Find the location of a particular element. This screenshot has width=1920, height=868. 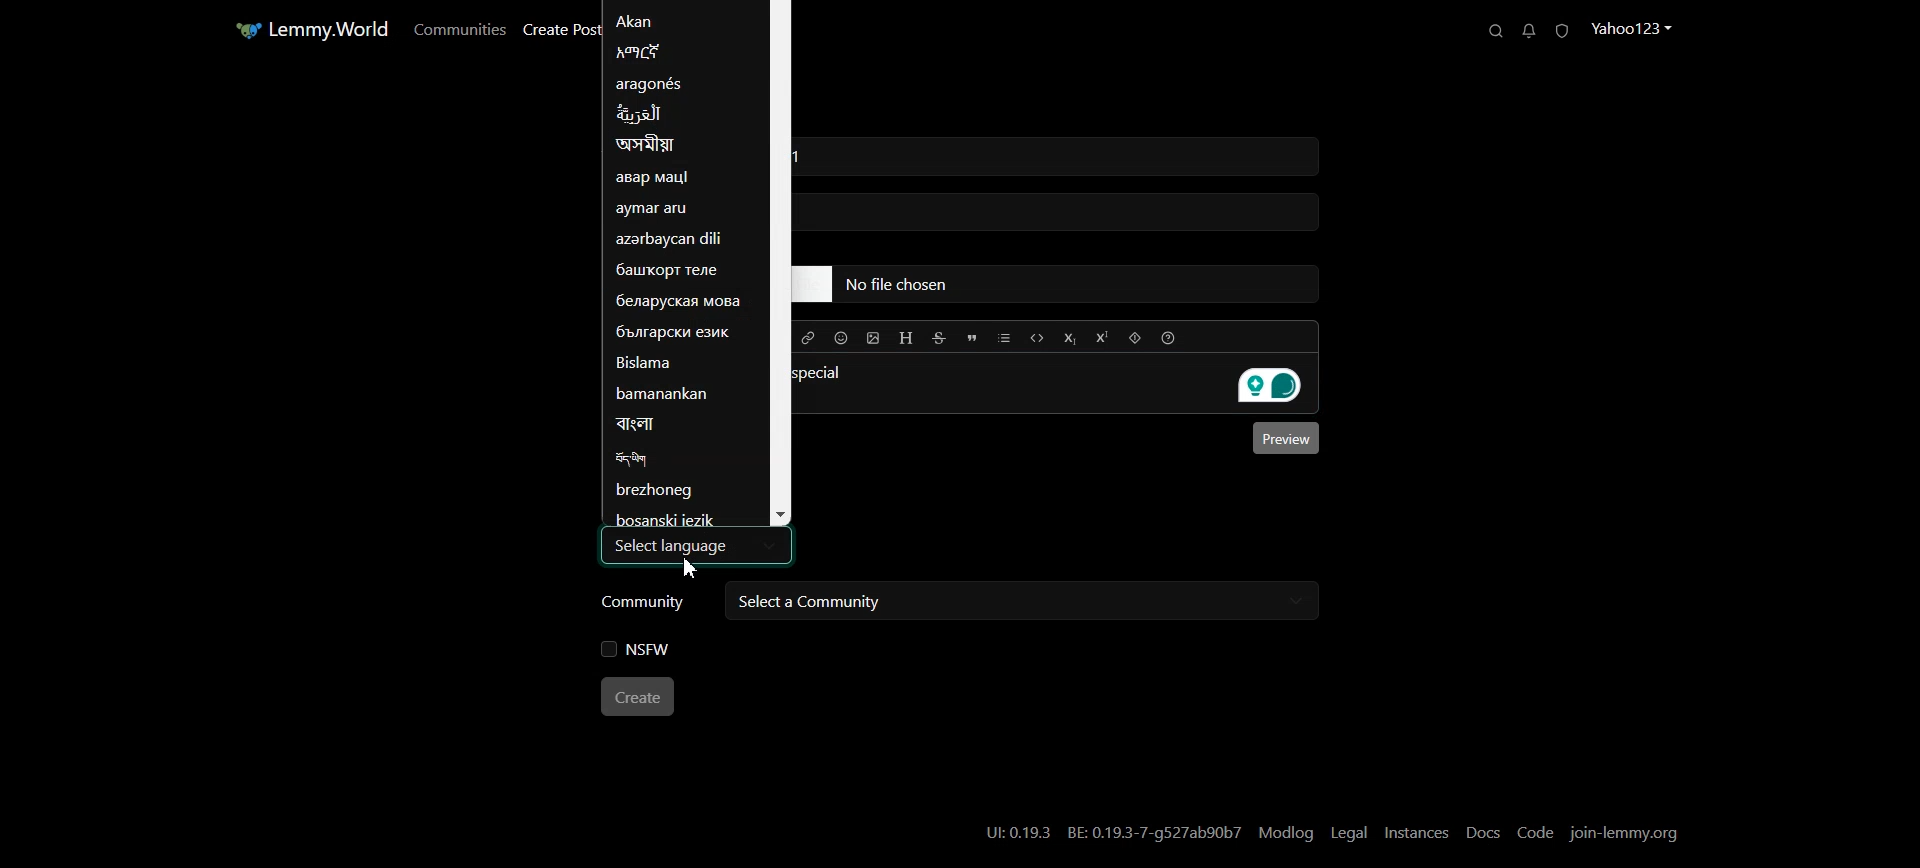

Vertical Scroll bar is located at coordinates (783, 263).